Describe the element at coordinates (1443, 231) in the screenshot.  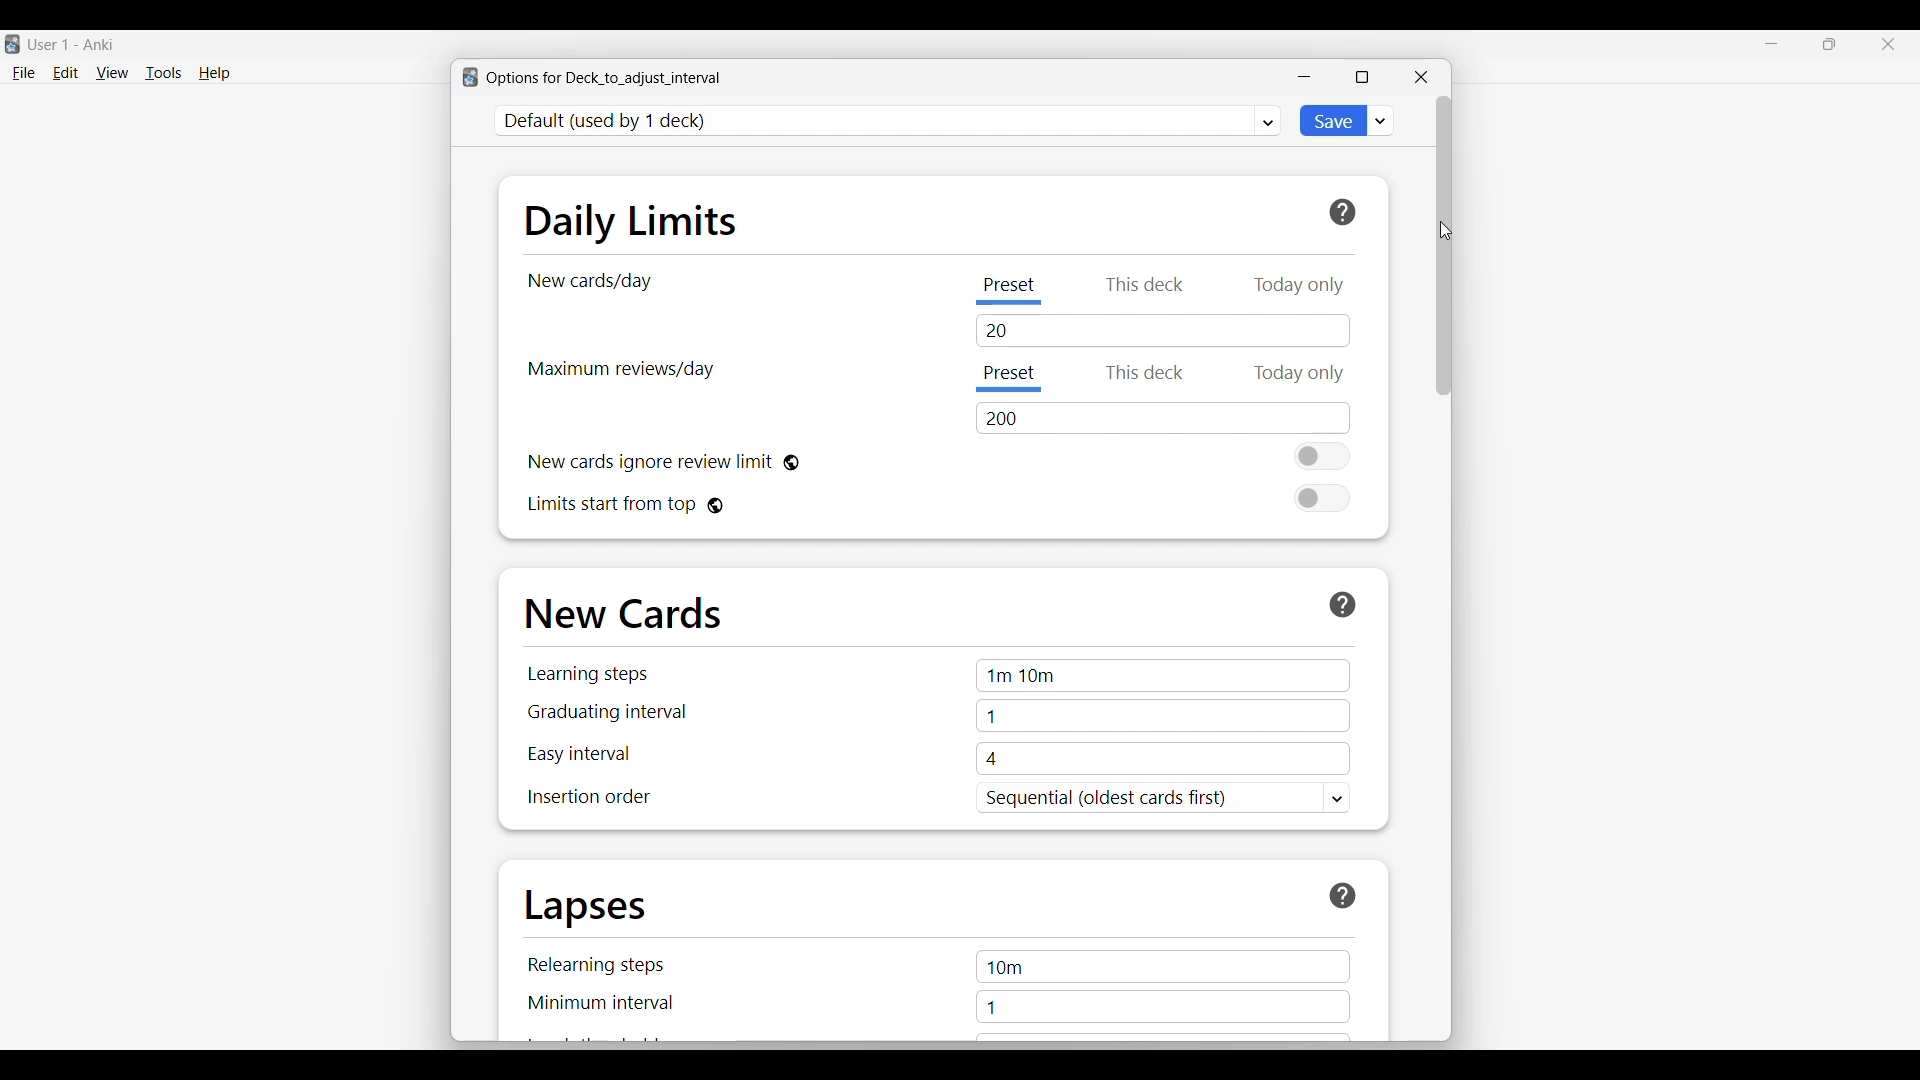
I see `Cursor` at that location.